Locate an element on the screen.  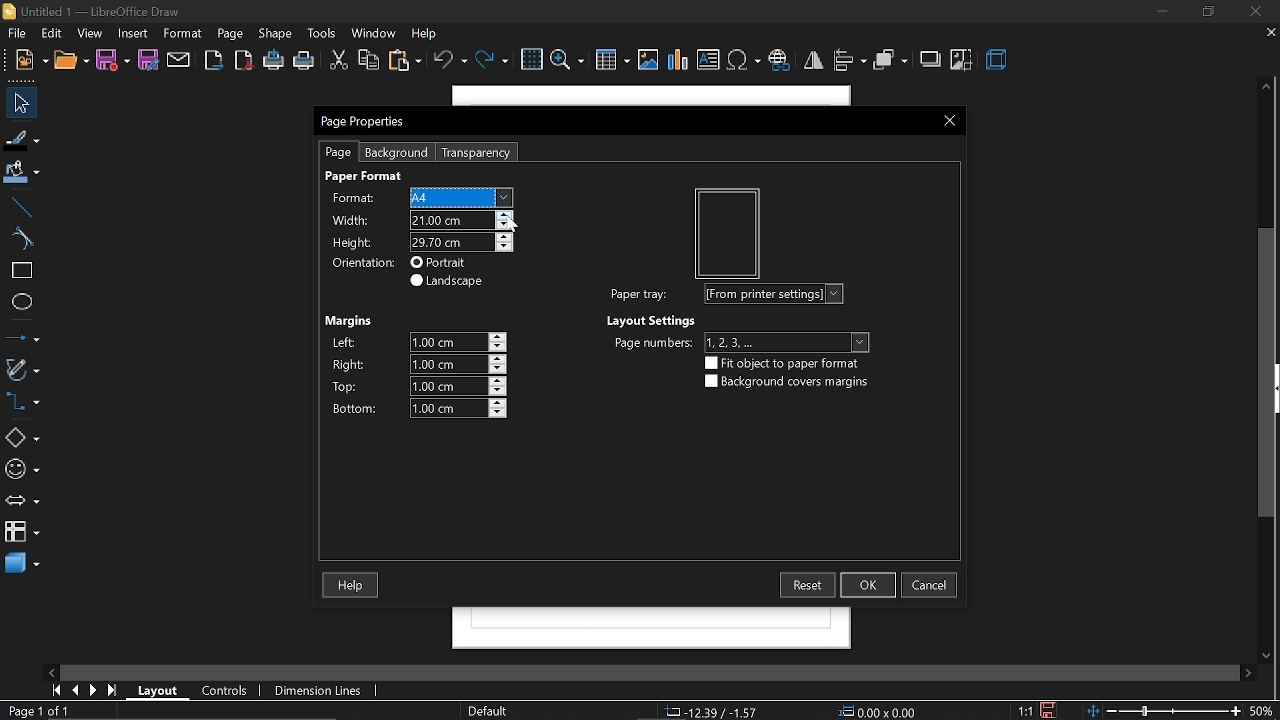
height is located at coordinates (352, 241).